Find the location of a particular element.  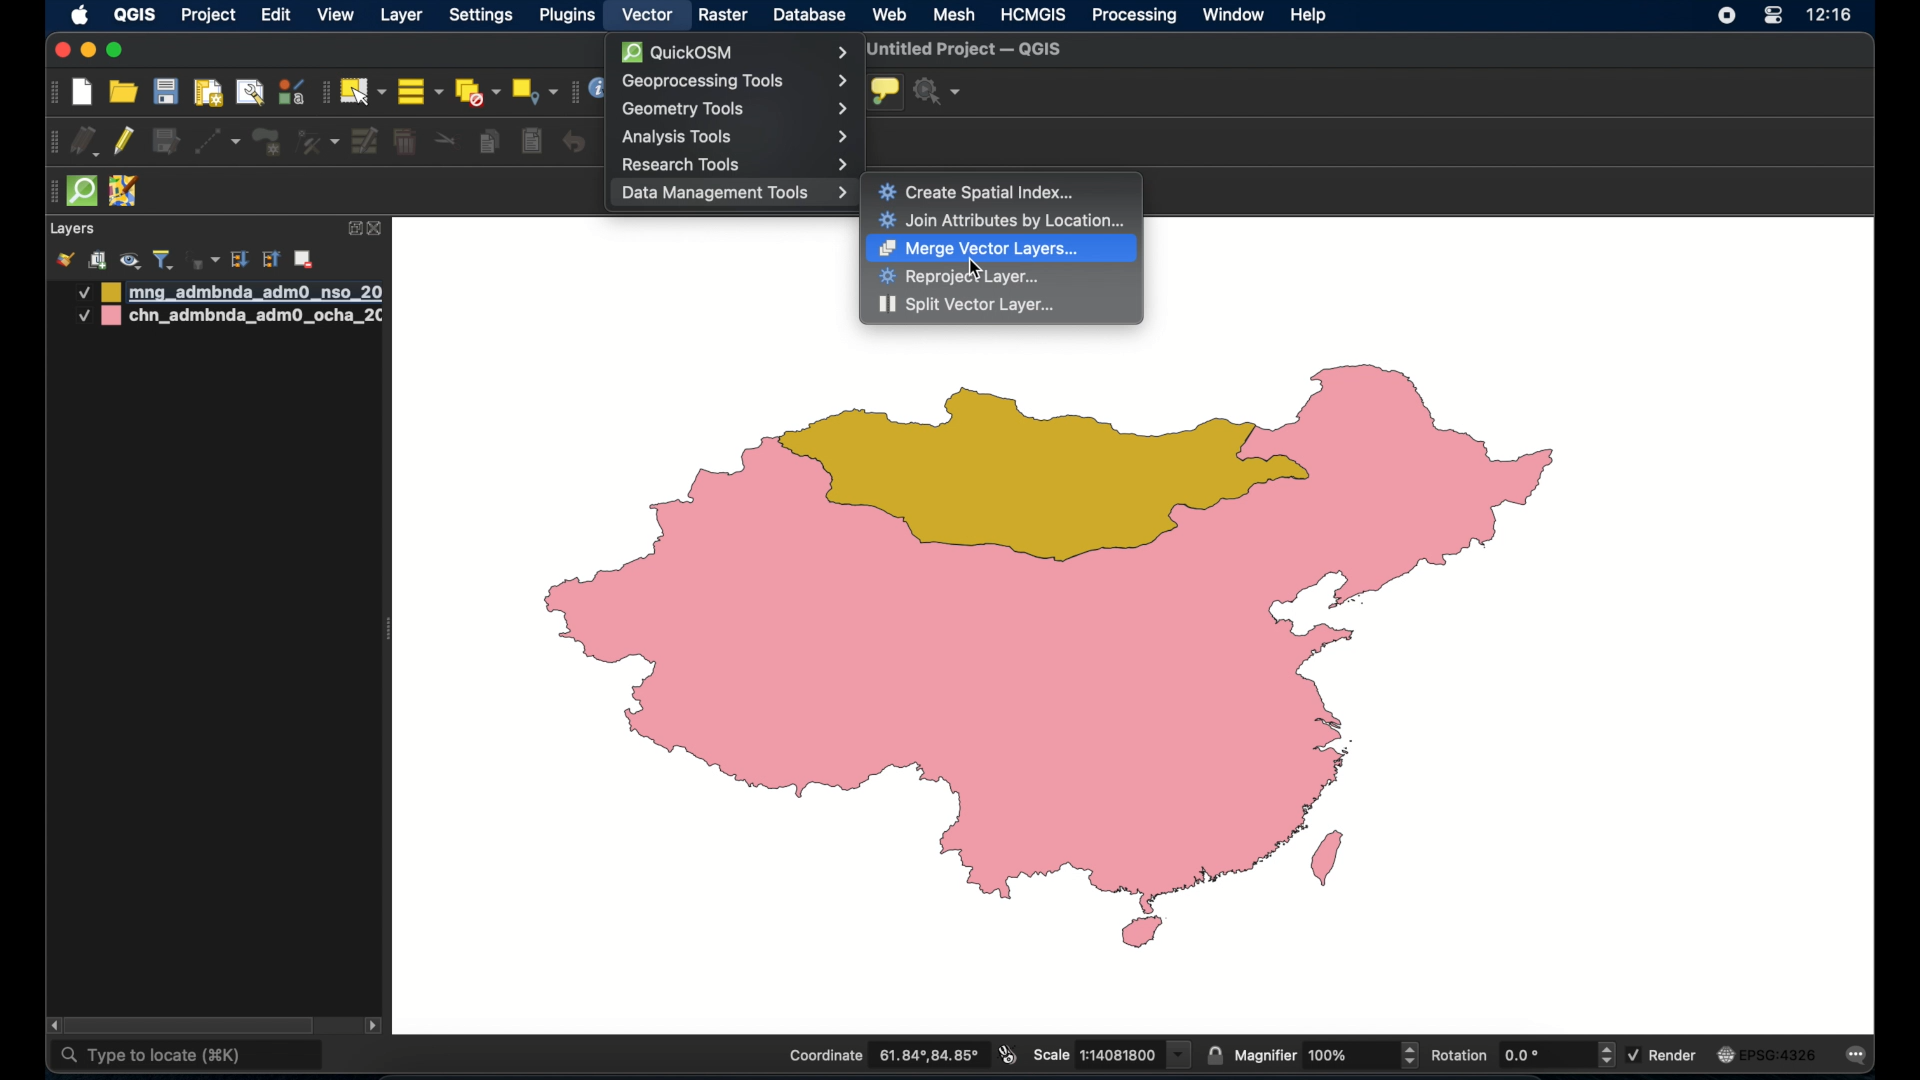

close is located at coordinates (377, 230).